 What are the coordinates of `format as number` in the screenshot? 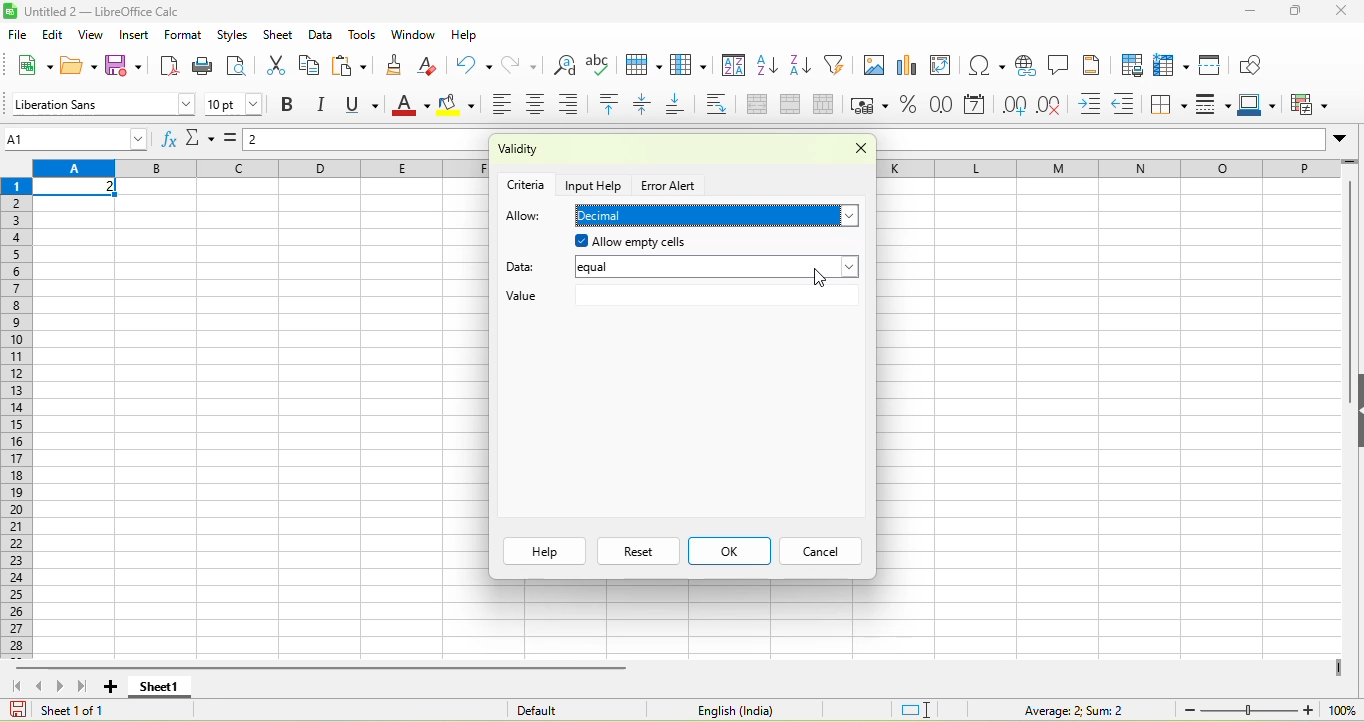 It's located at (943, 106).